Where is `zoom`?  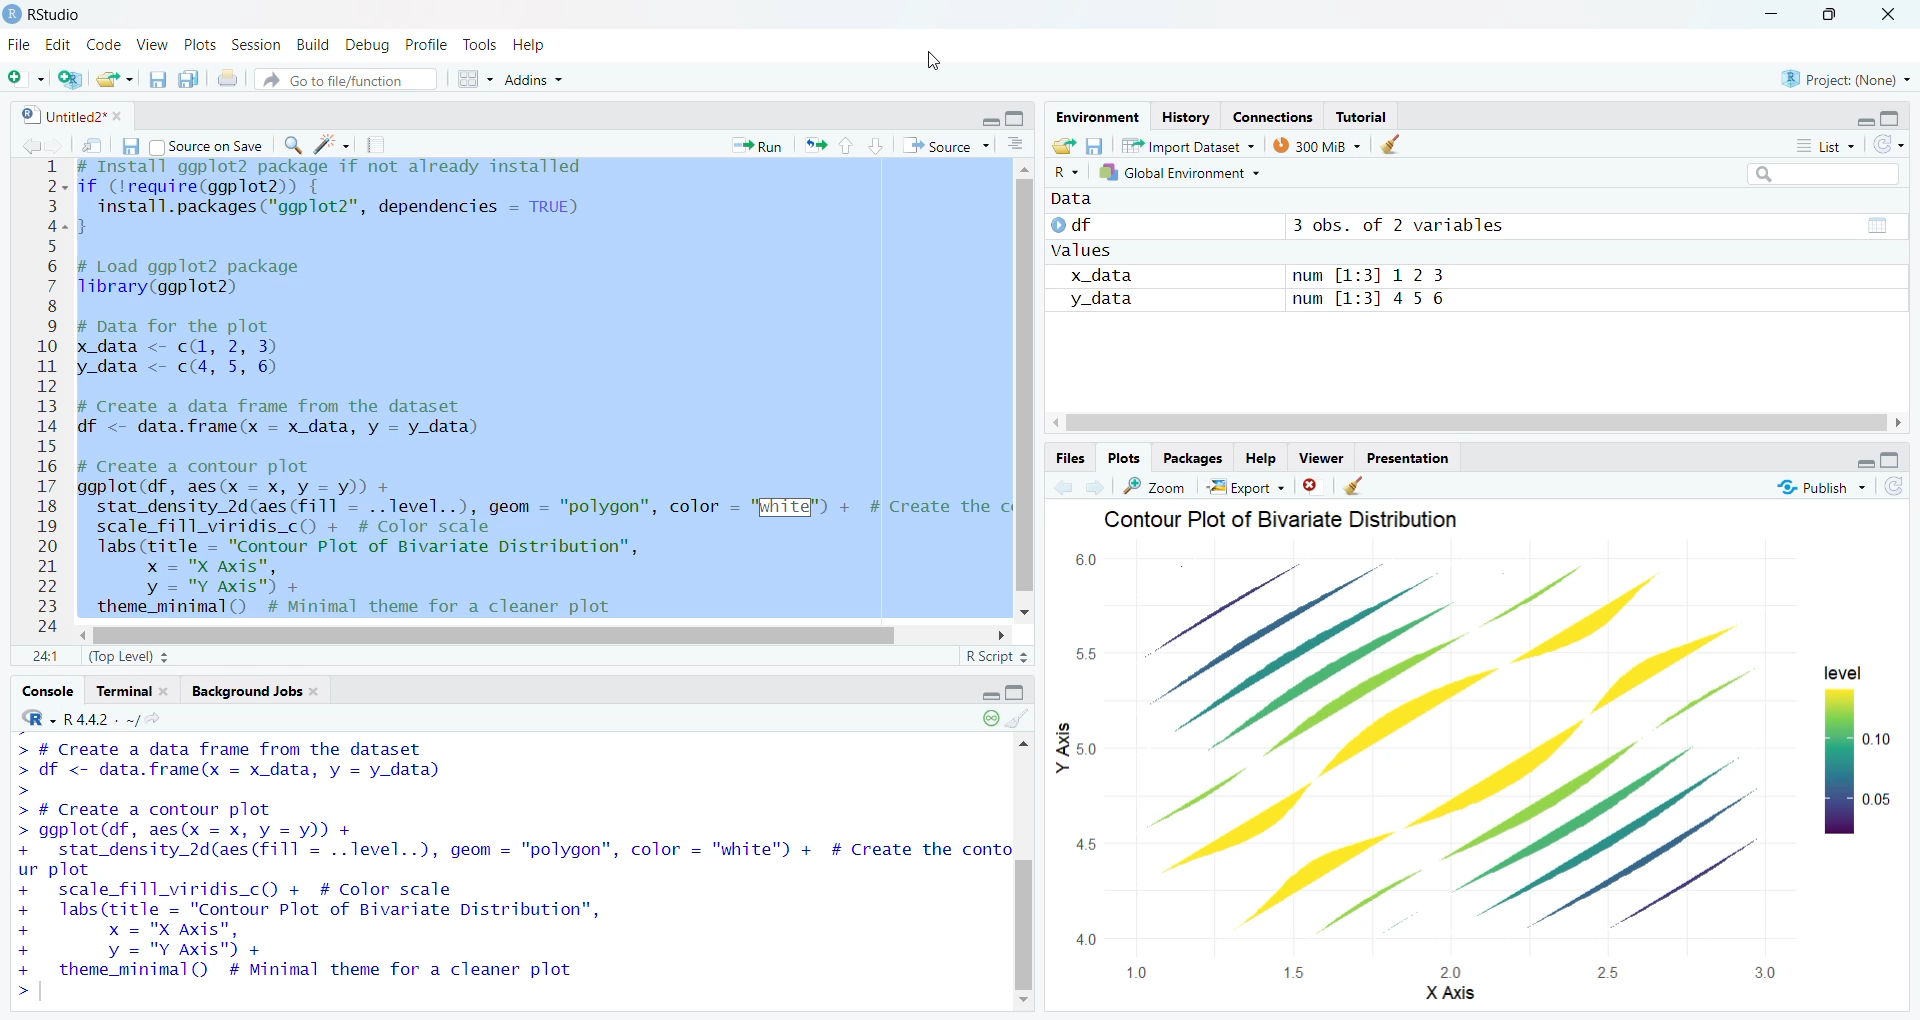
zoom is located at coordinates (1154, 487).